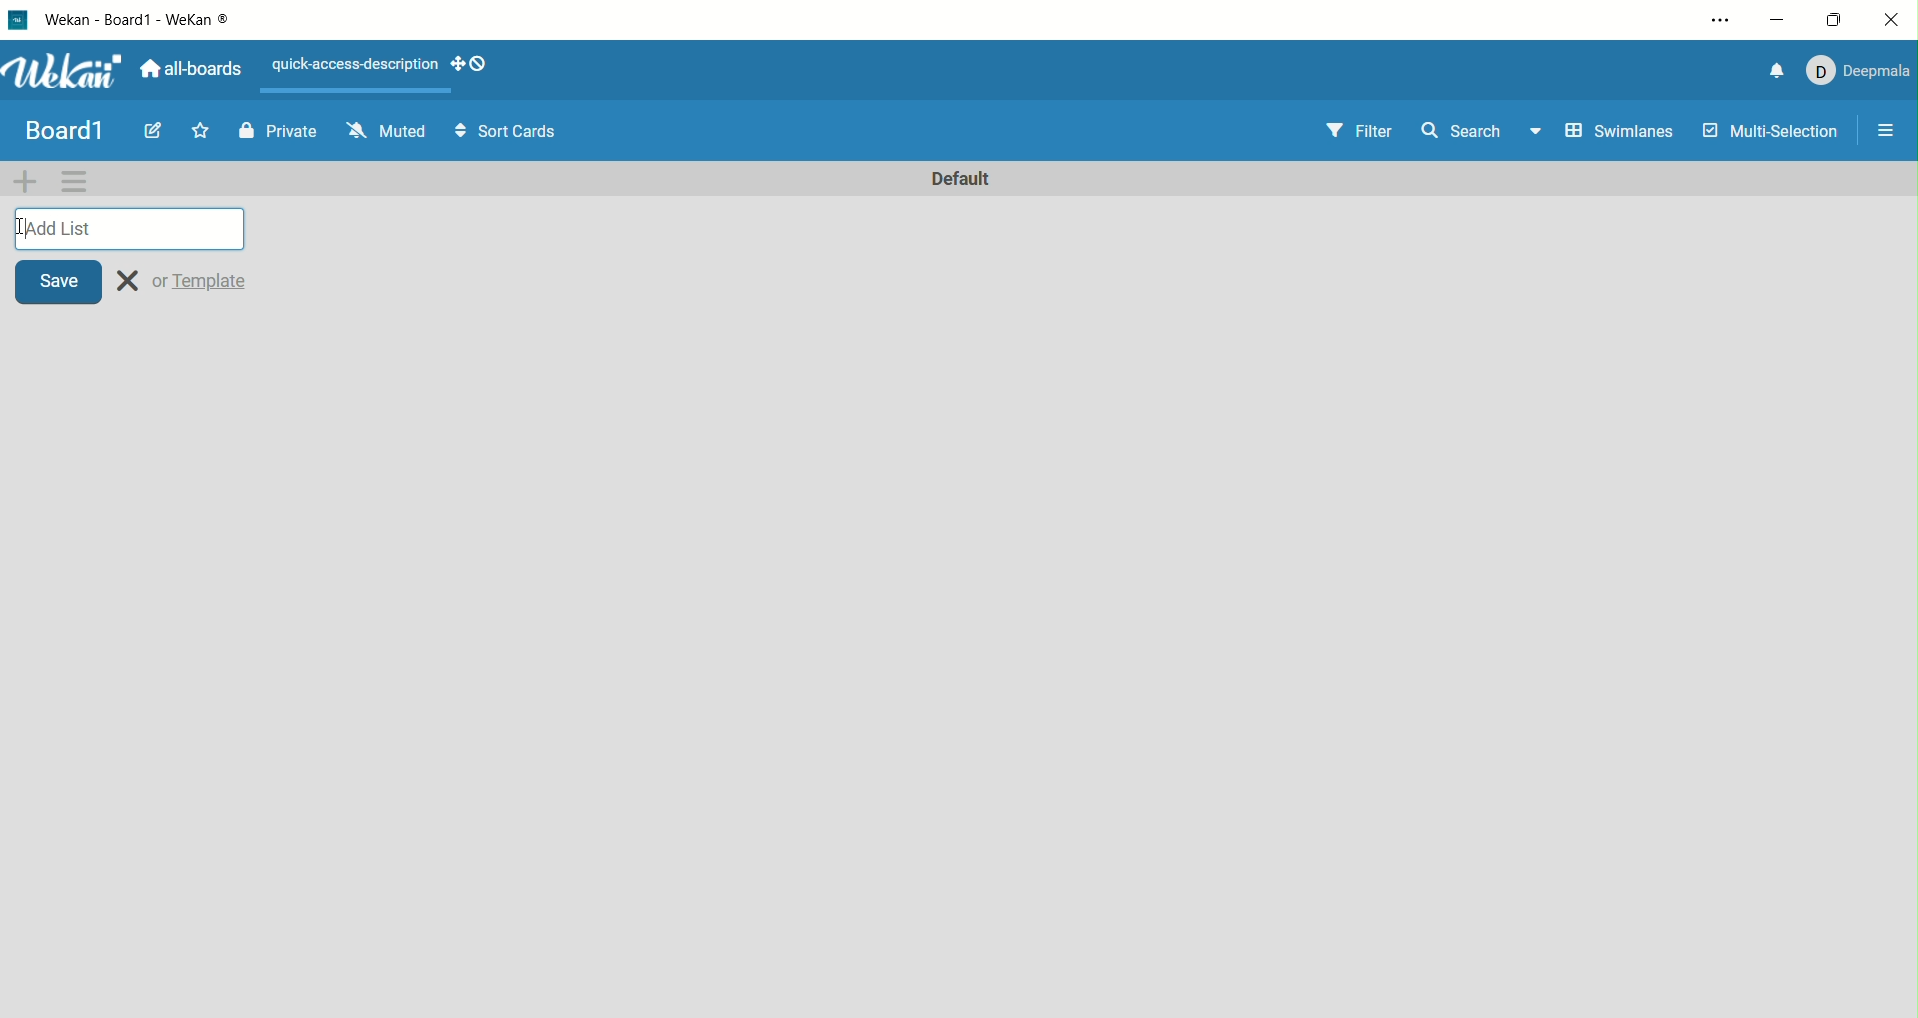 Image resolution: width=1918 pixels, height=1018 pixels. What do you see at coordinates (457, 65) in the screenshot?
I see `show-desktop-drag-handles` at bounding box center [457, 65].